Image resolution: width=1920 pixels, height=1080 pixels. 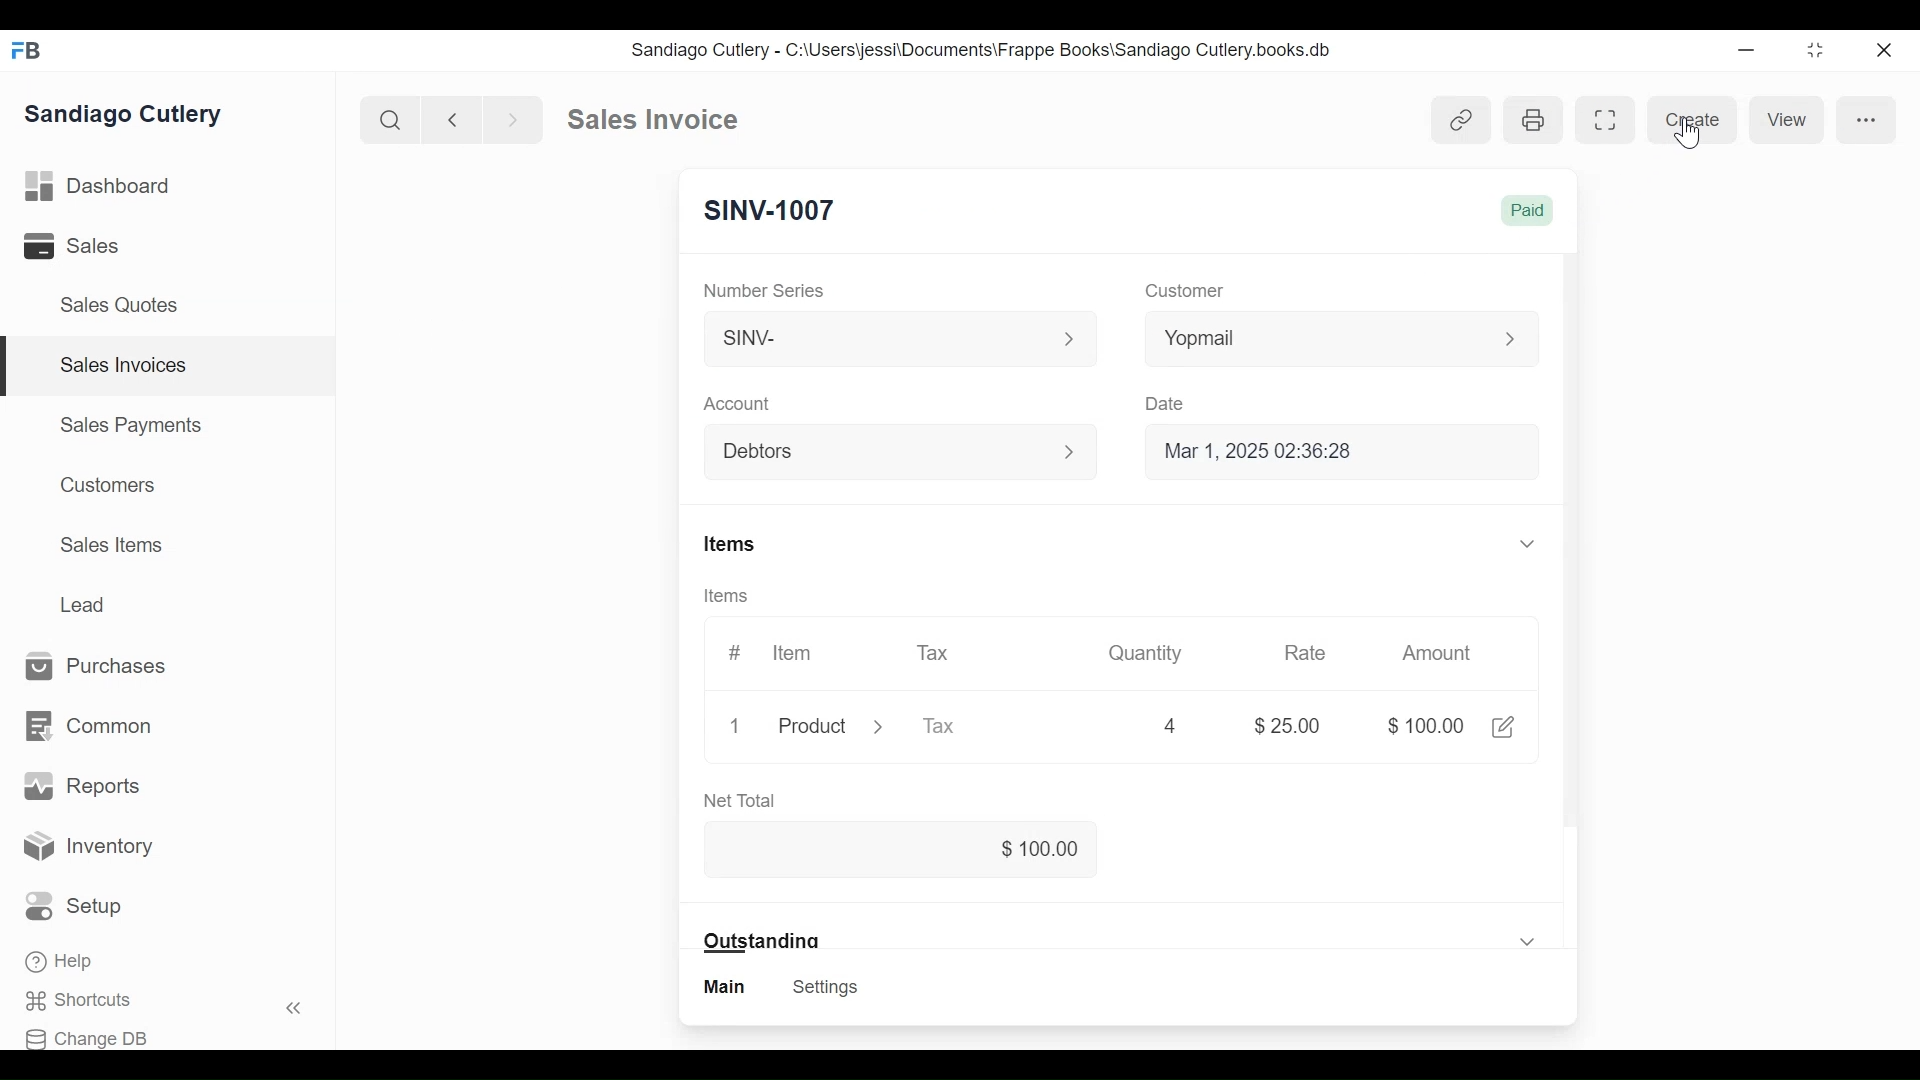 I want to click on 4, so click(x=1170, y=725).